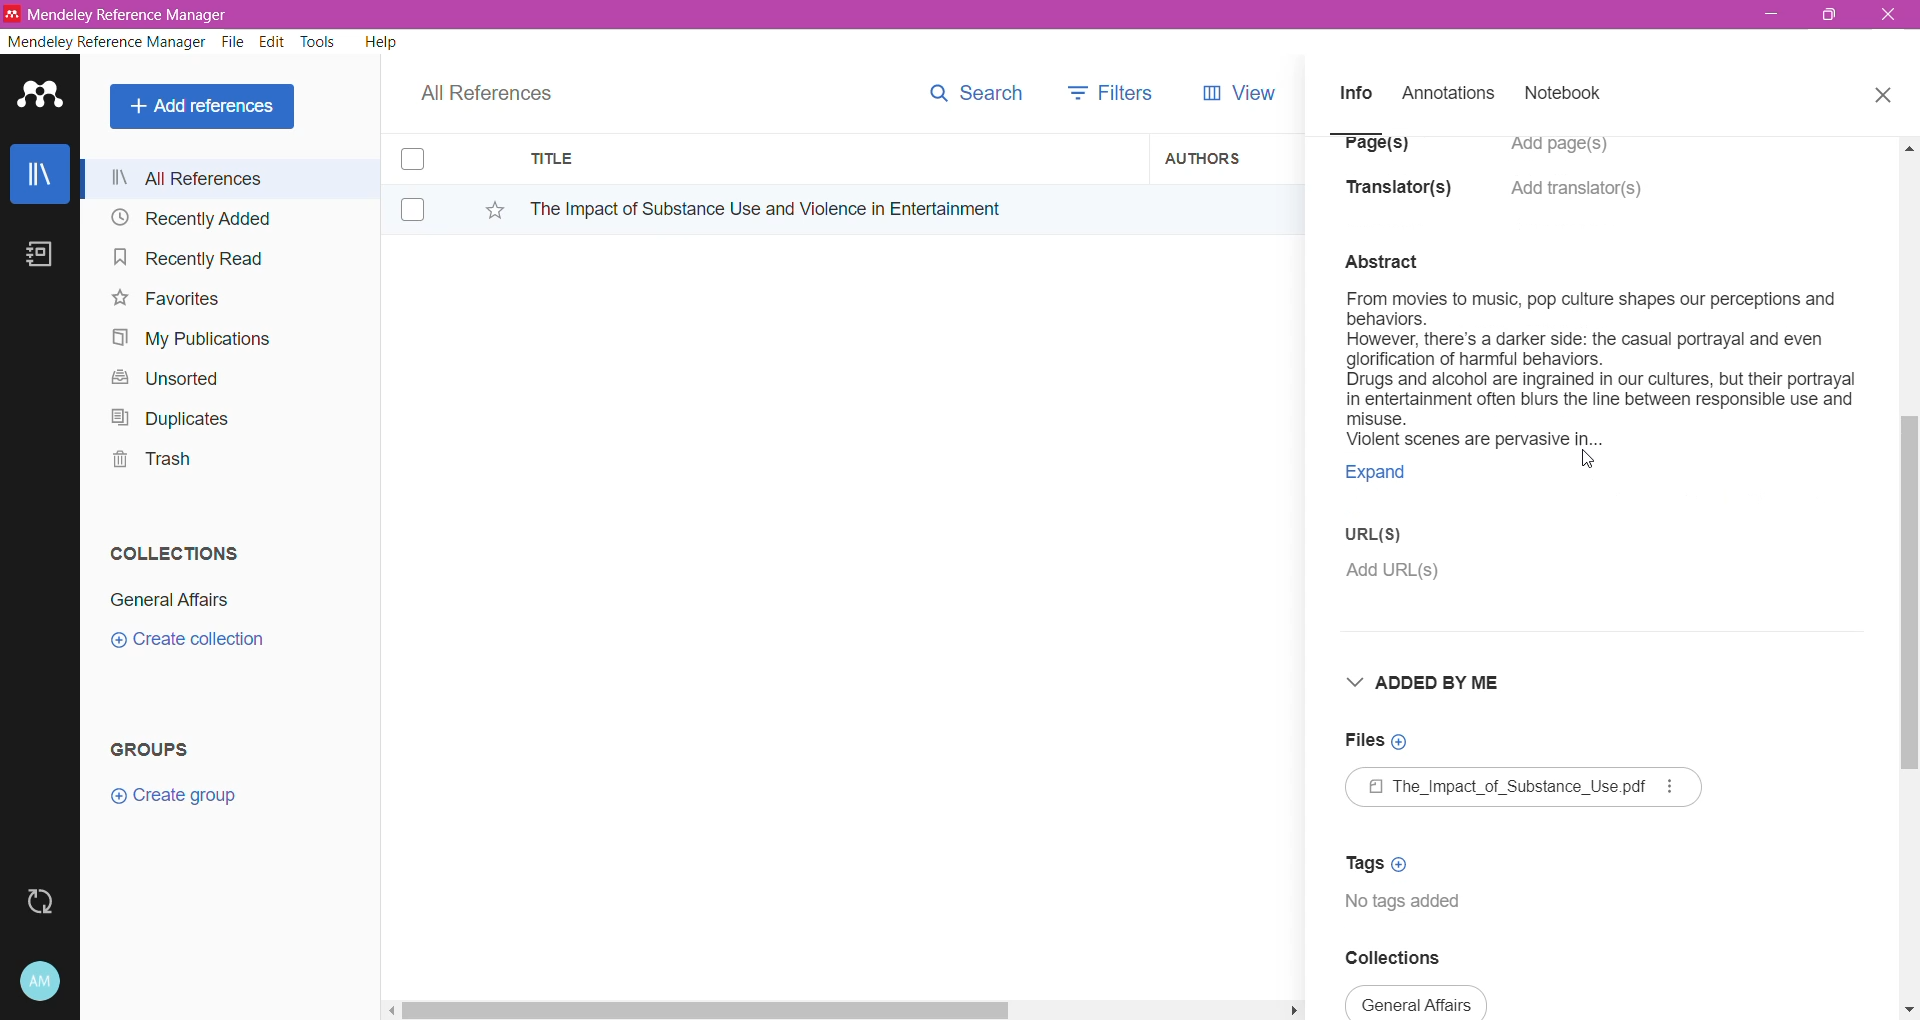 The width and height of the screenshot is (1920, 1020). I want to click on Page(s), so click(1374, 151).